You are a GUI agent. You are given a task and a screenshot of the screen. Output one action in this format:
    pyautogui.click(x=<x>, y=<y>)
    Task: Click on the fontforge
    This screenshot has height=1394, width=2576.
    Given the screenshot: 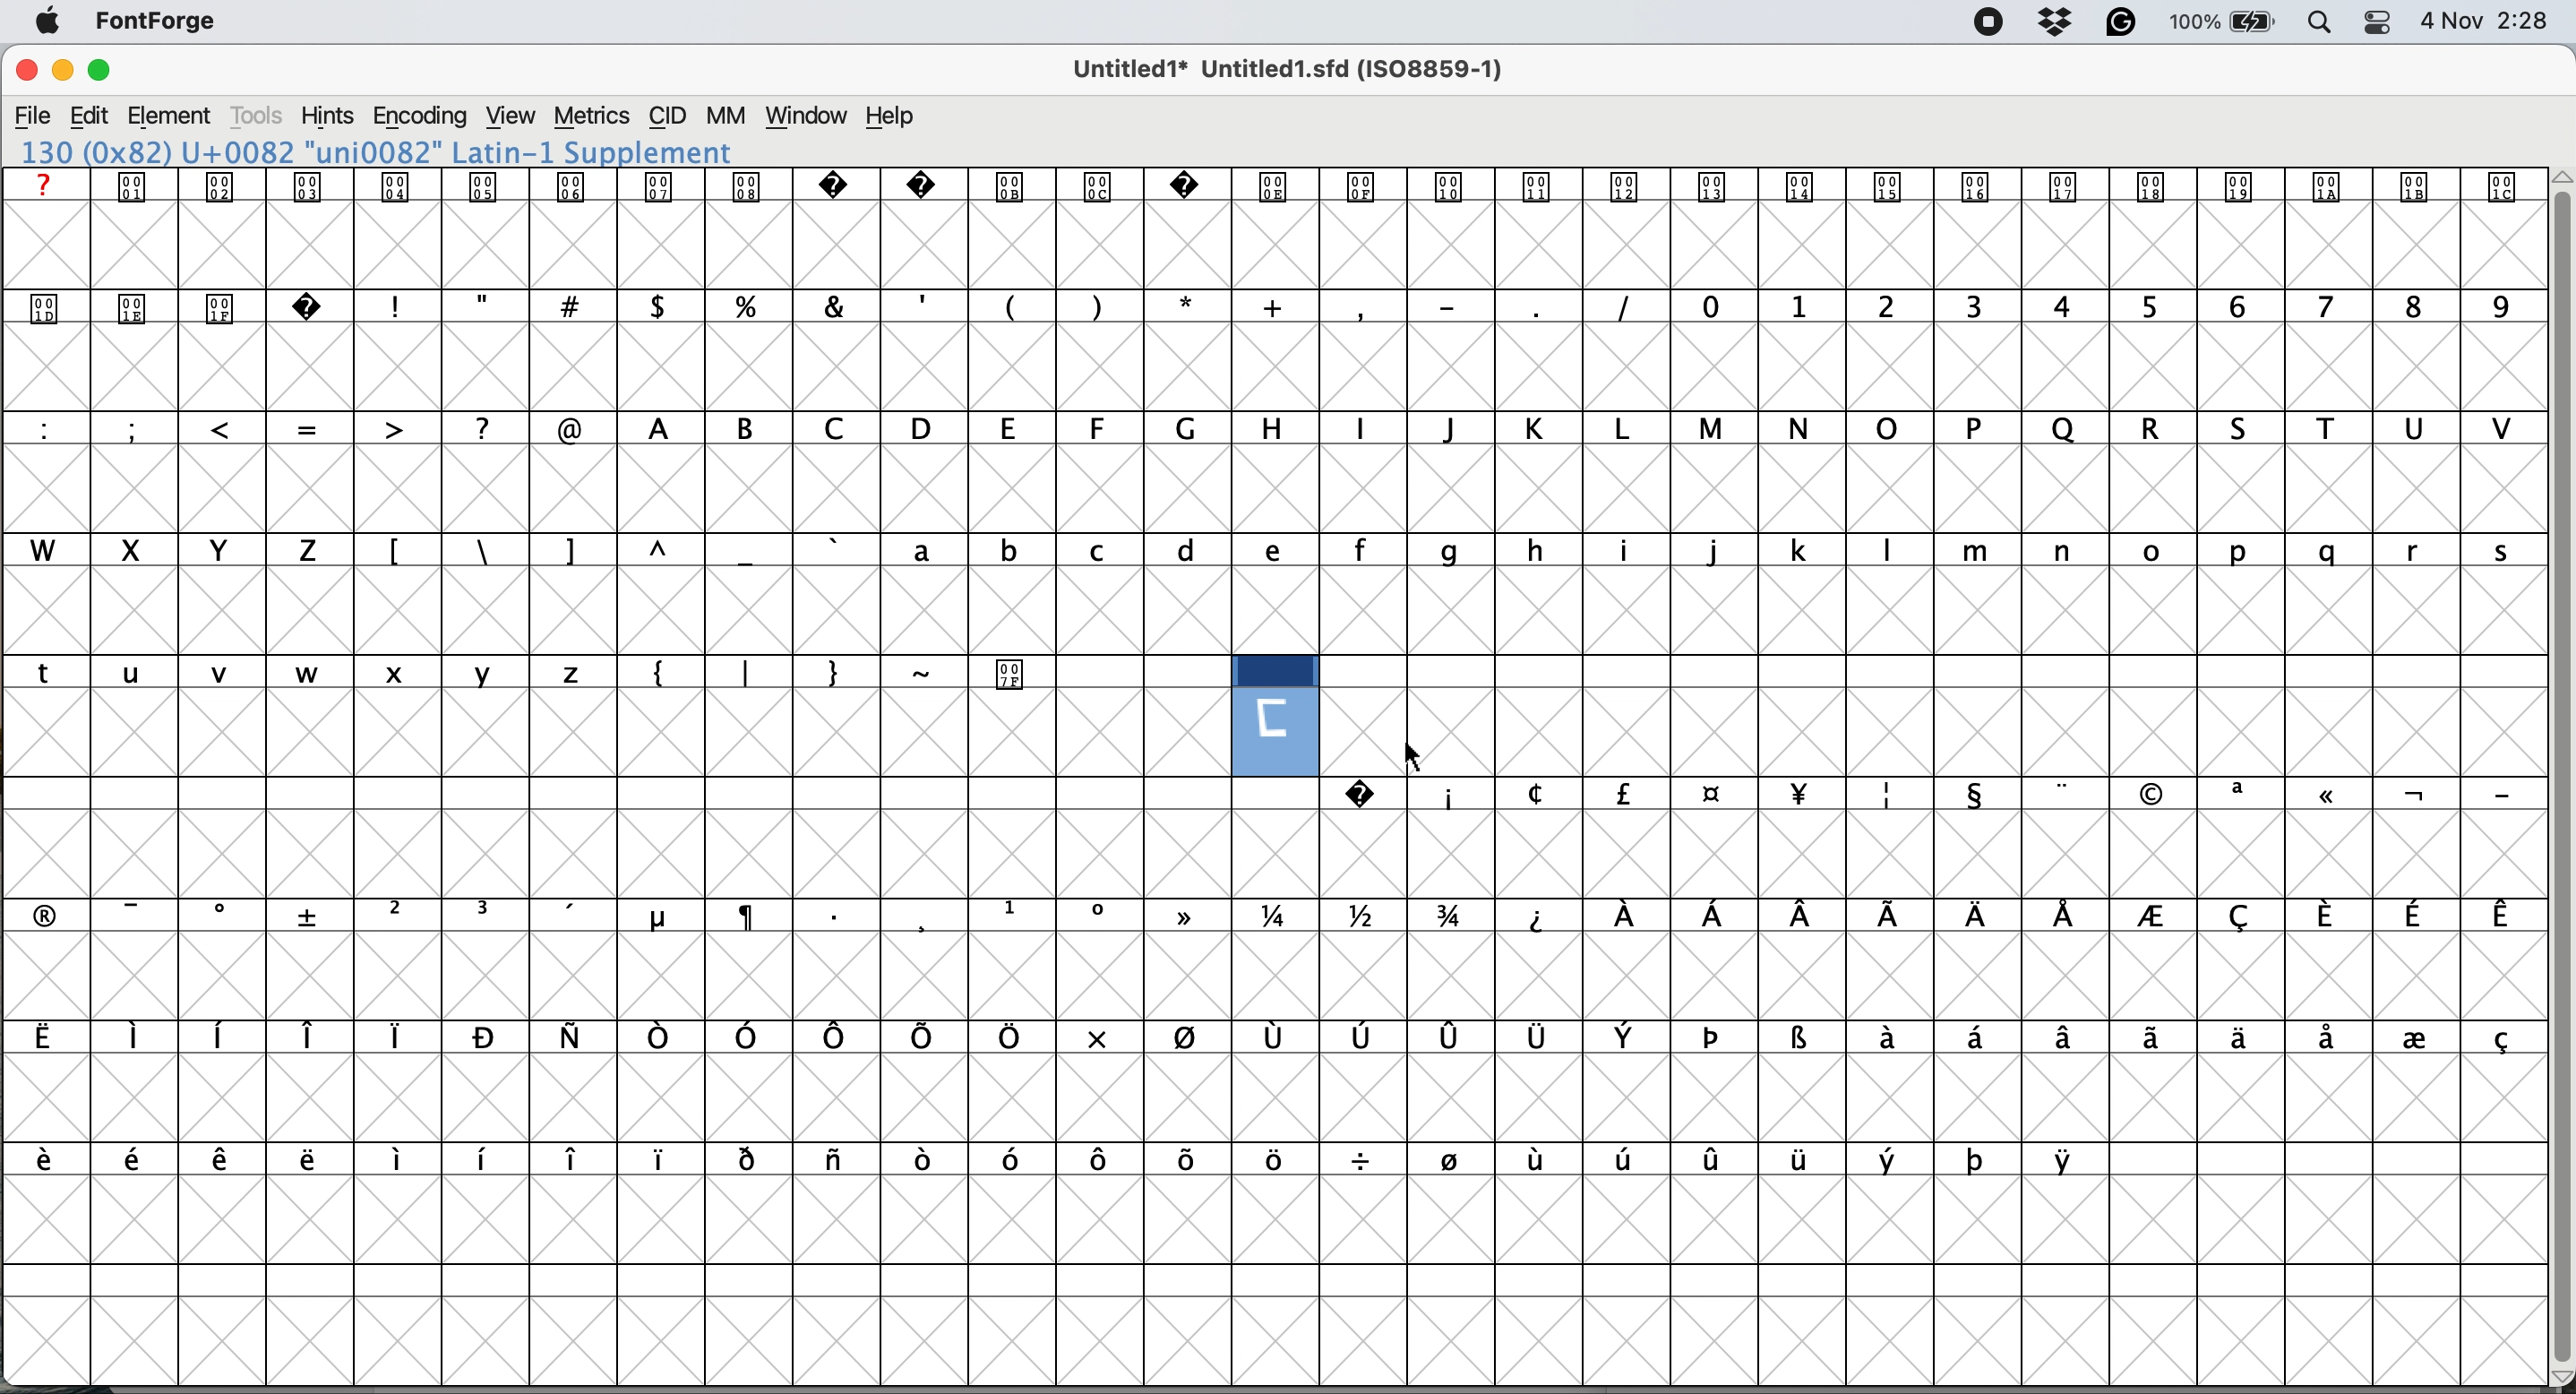 What is the action you would take?
    pyautogui.click(x=158, y=20)
    